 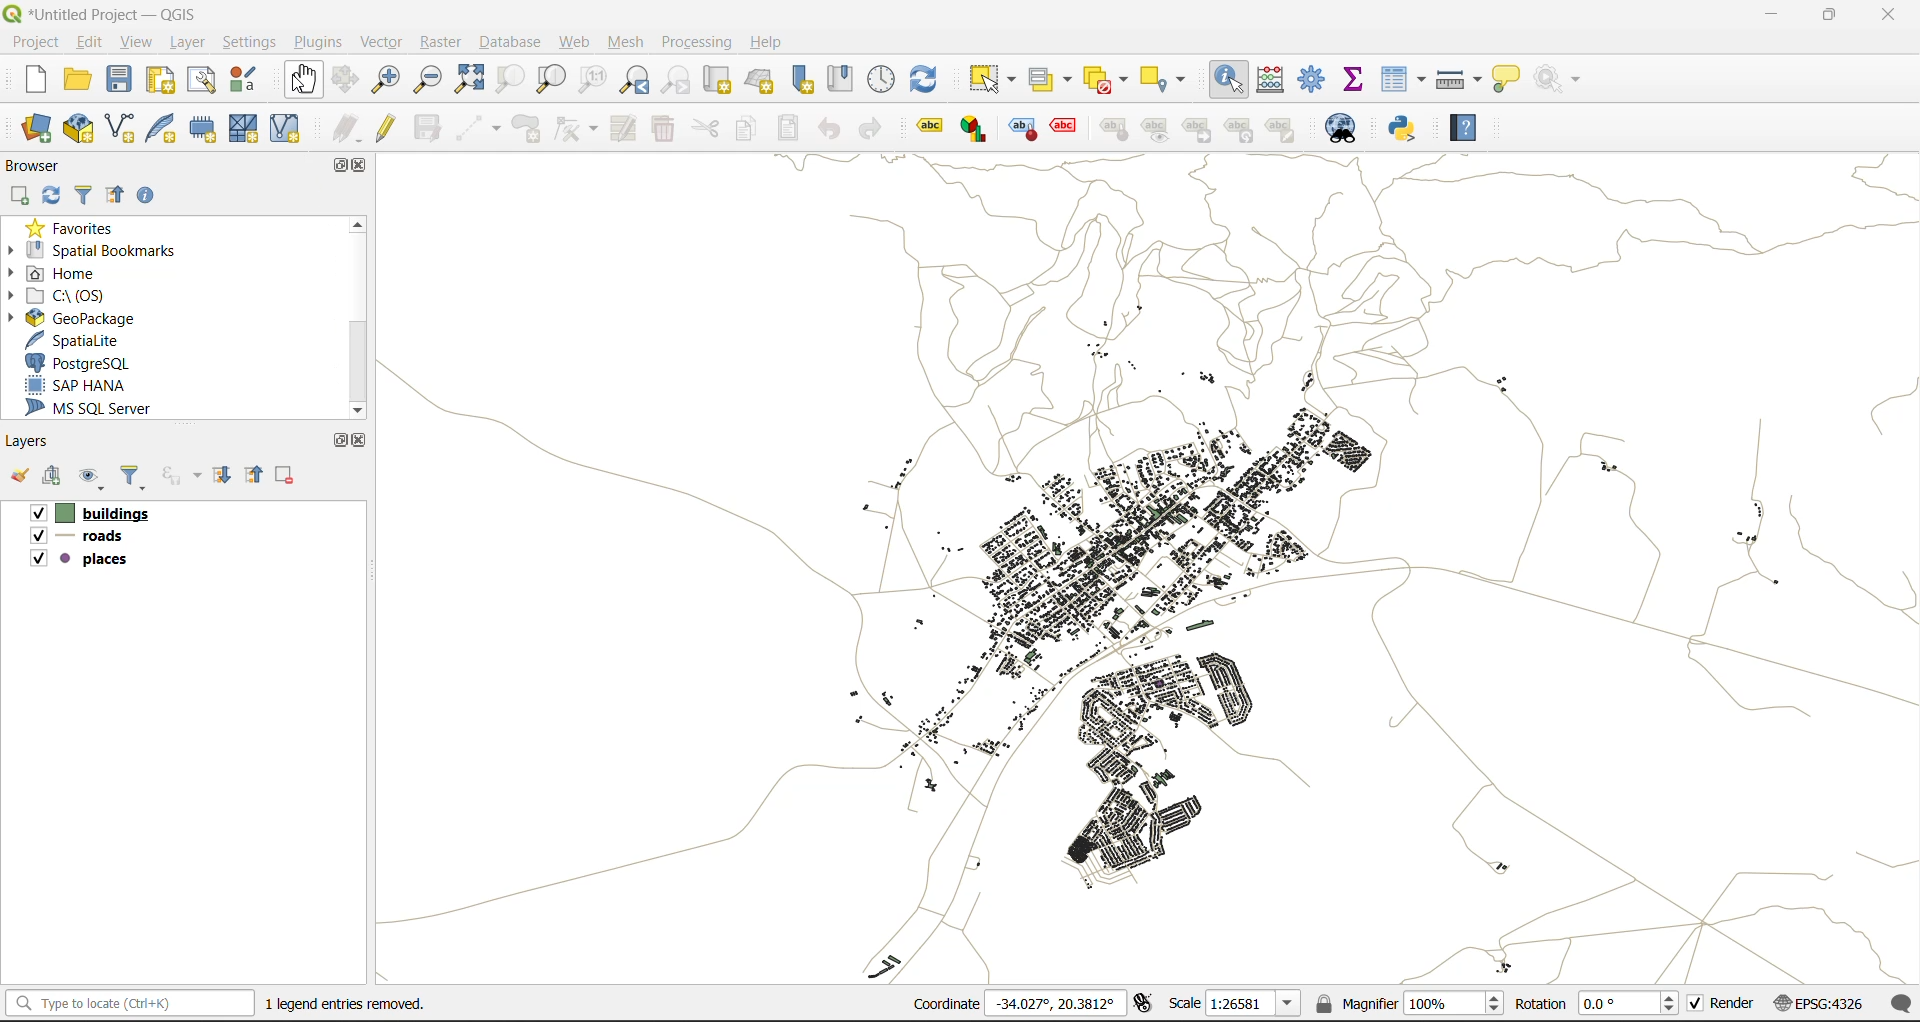 I want to click on remove, so click(x=291, y=475).